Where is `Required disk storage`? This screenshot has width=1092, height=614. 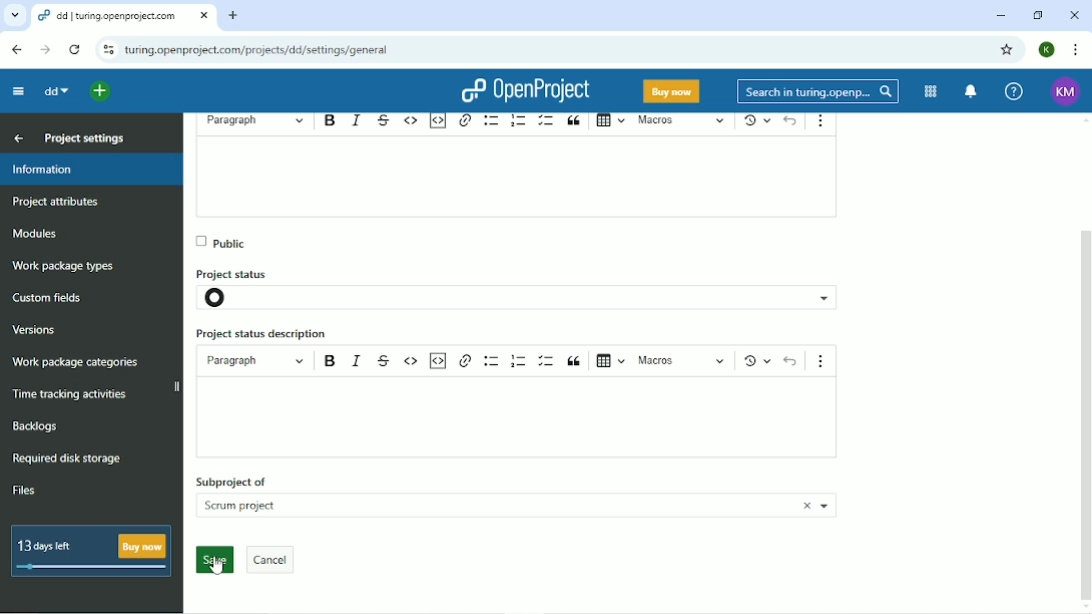 Required disk storage is located at coordinates (67, 460).